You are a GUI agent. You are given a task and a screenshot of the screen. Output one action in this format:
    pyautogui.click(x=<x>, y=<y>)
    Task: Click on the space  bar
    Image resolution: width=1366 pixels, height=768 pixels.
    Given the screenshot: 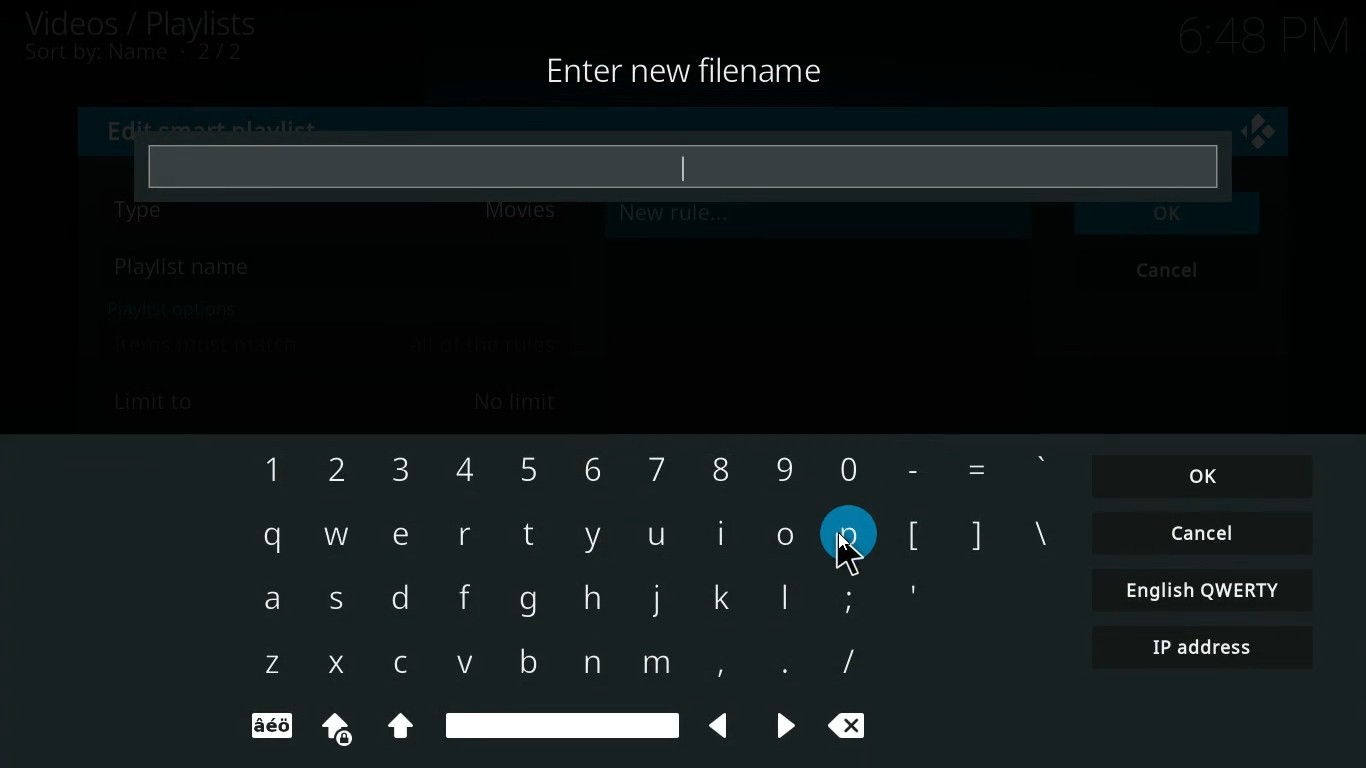 What is the action you would take?
    pyautogui.click(x=562, y=723)
    